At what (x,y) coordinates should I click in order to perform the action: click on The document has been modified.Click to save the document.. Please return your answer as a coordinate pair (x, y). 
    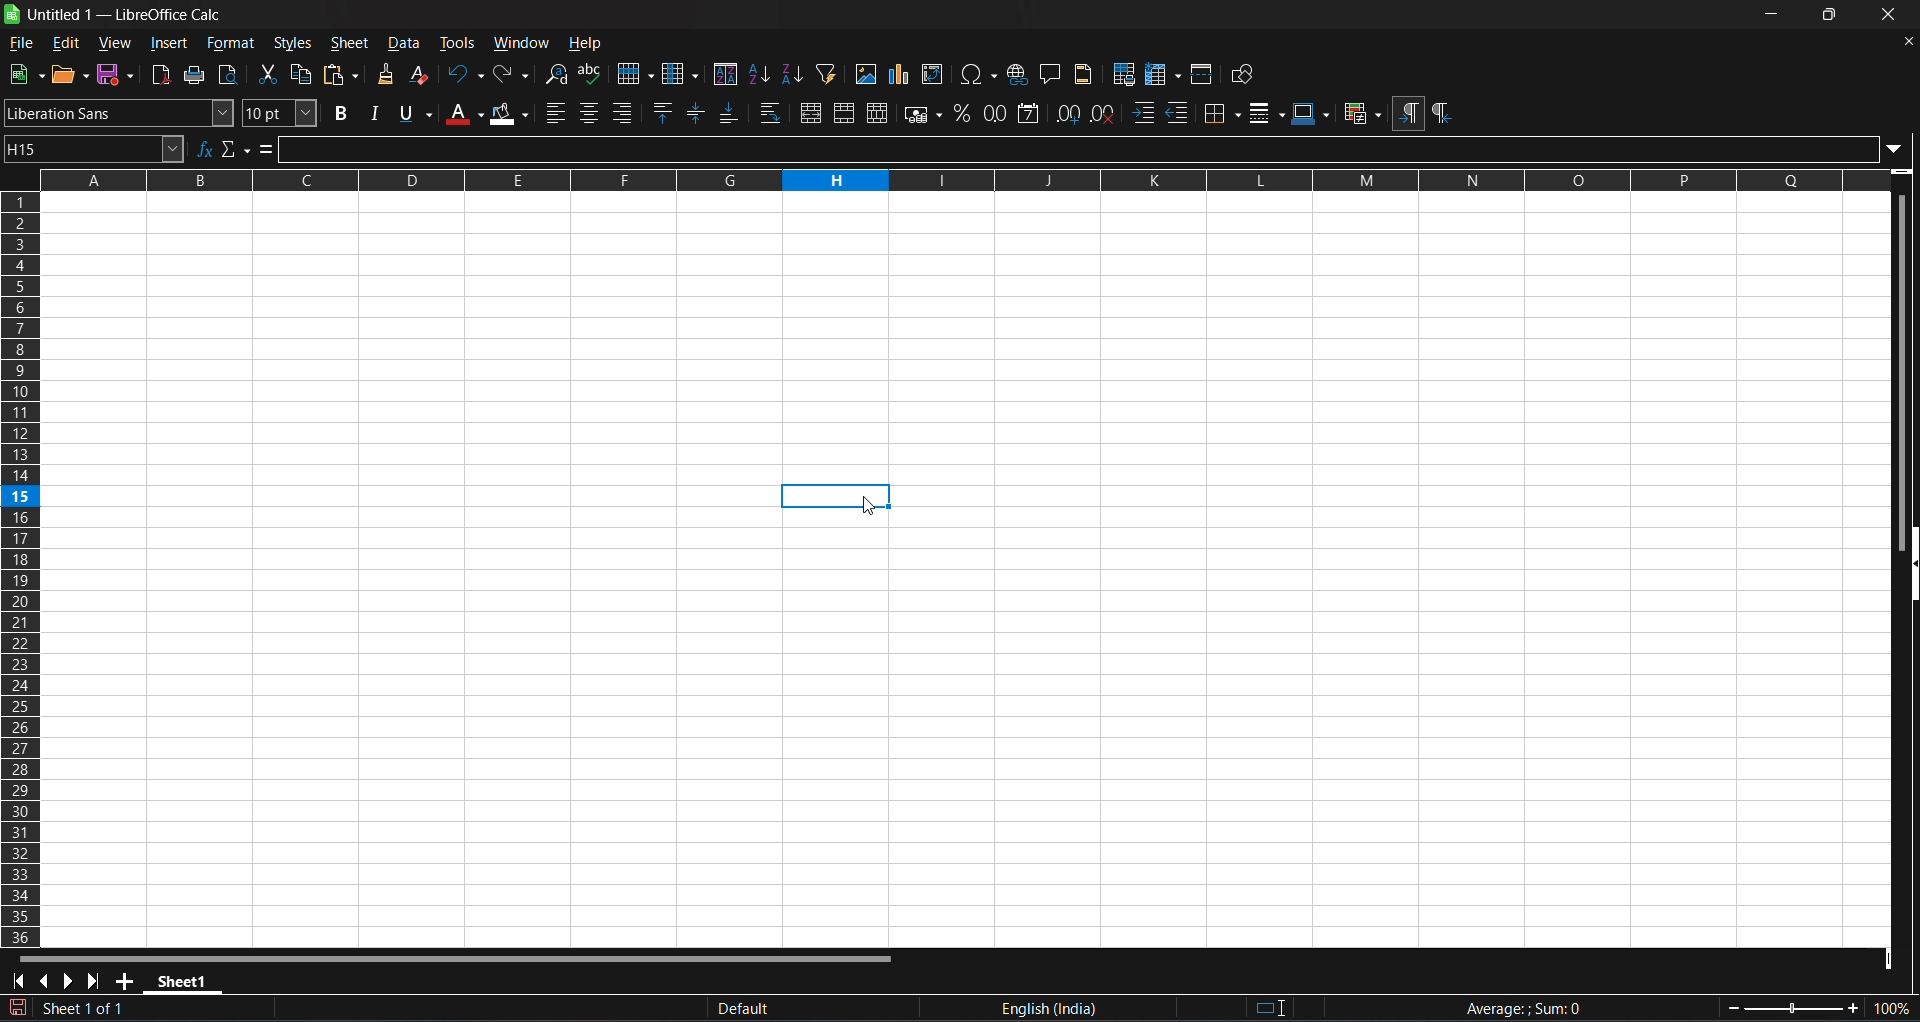
    Looking at the image, I should click on (305, 1011).